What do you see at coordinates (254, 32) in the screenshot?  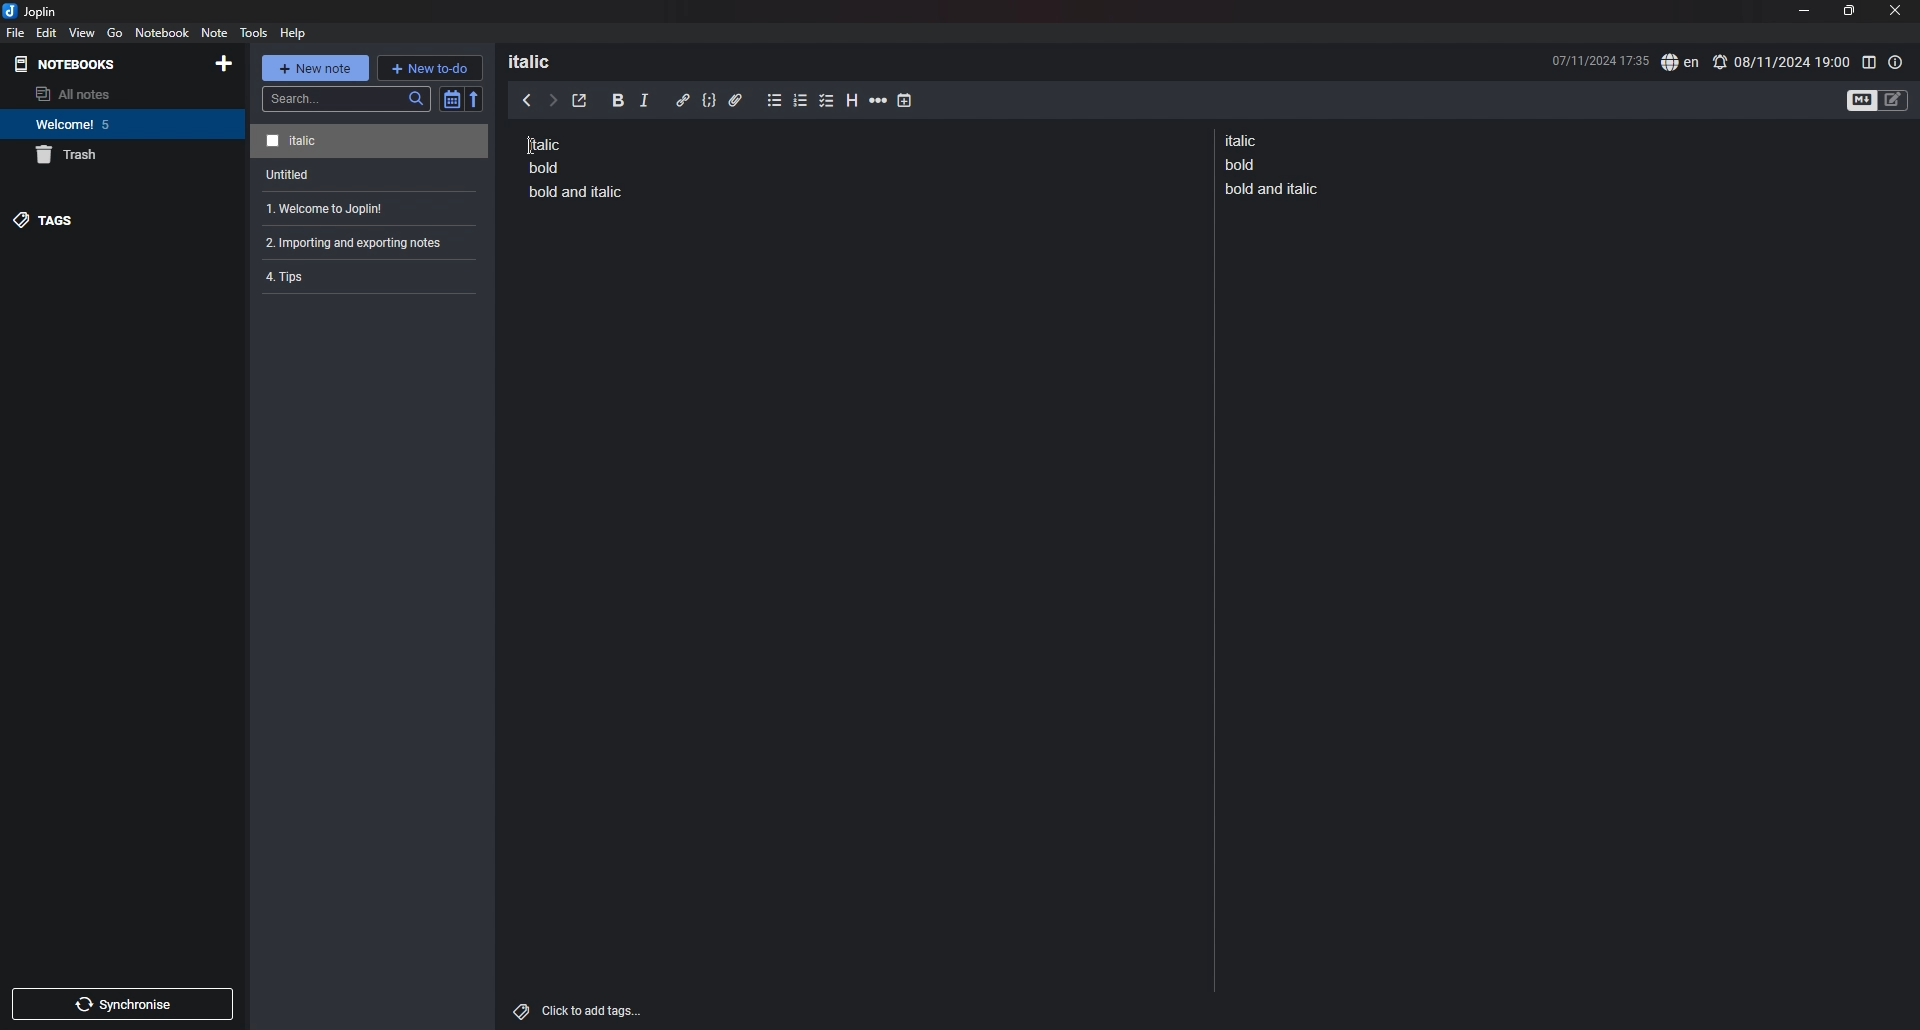 I see `tools` at bounding box center [254, 32].